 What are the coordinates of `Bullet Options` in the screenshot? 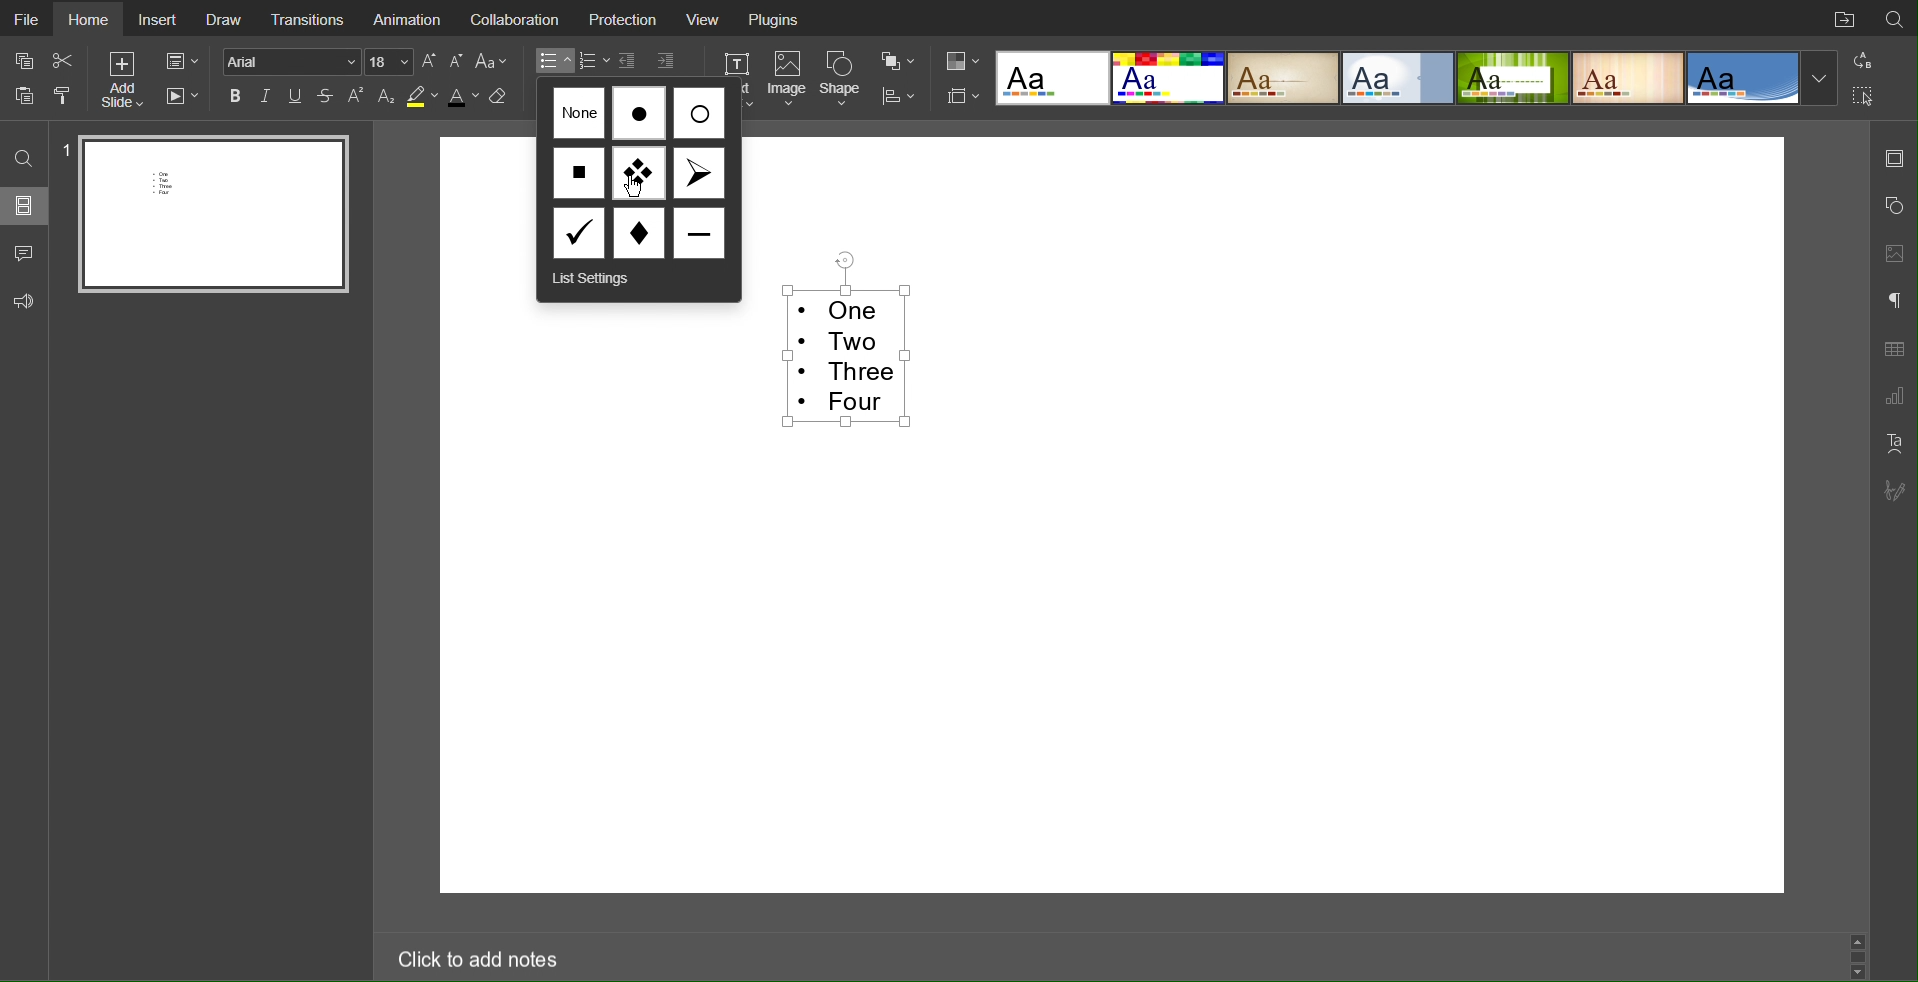 It's located at (643, 175).